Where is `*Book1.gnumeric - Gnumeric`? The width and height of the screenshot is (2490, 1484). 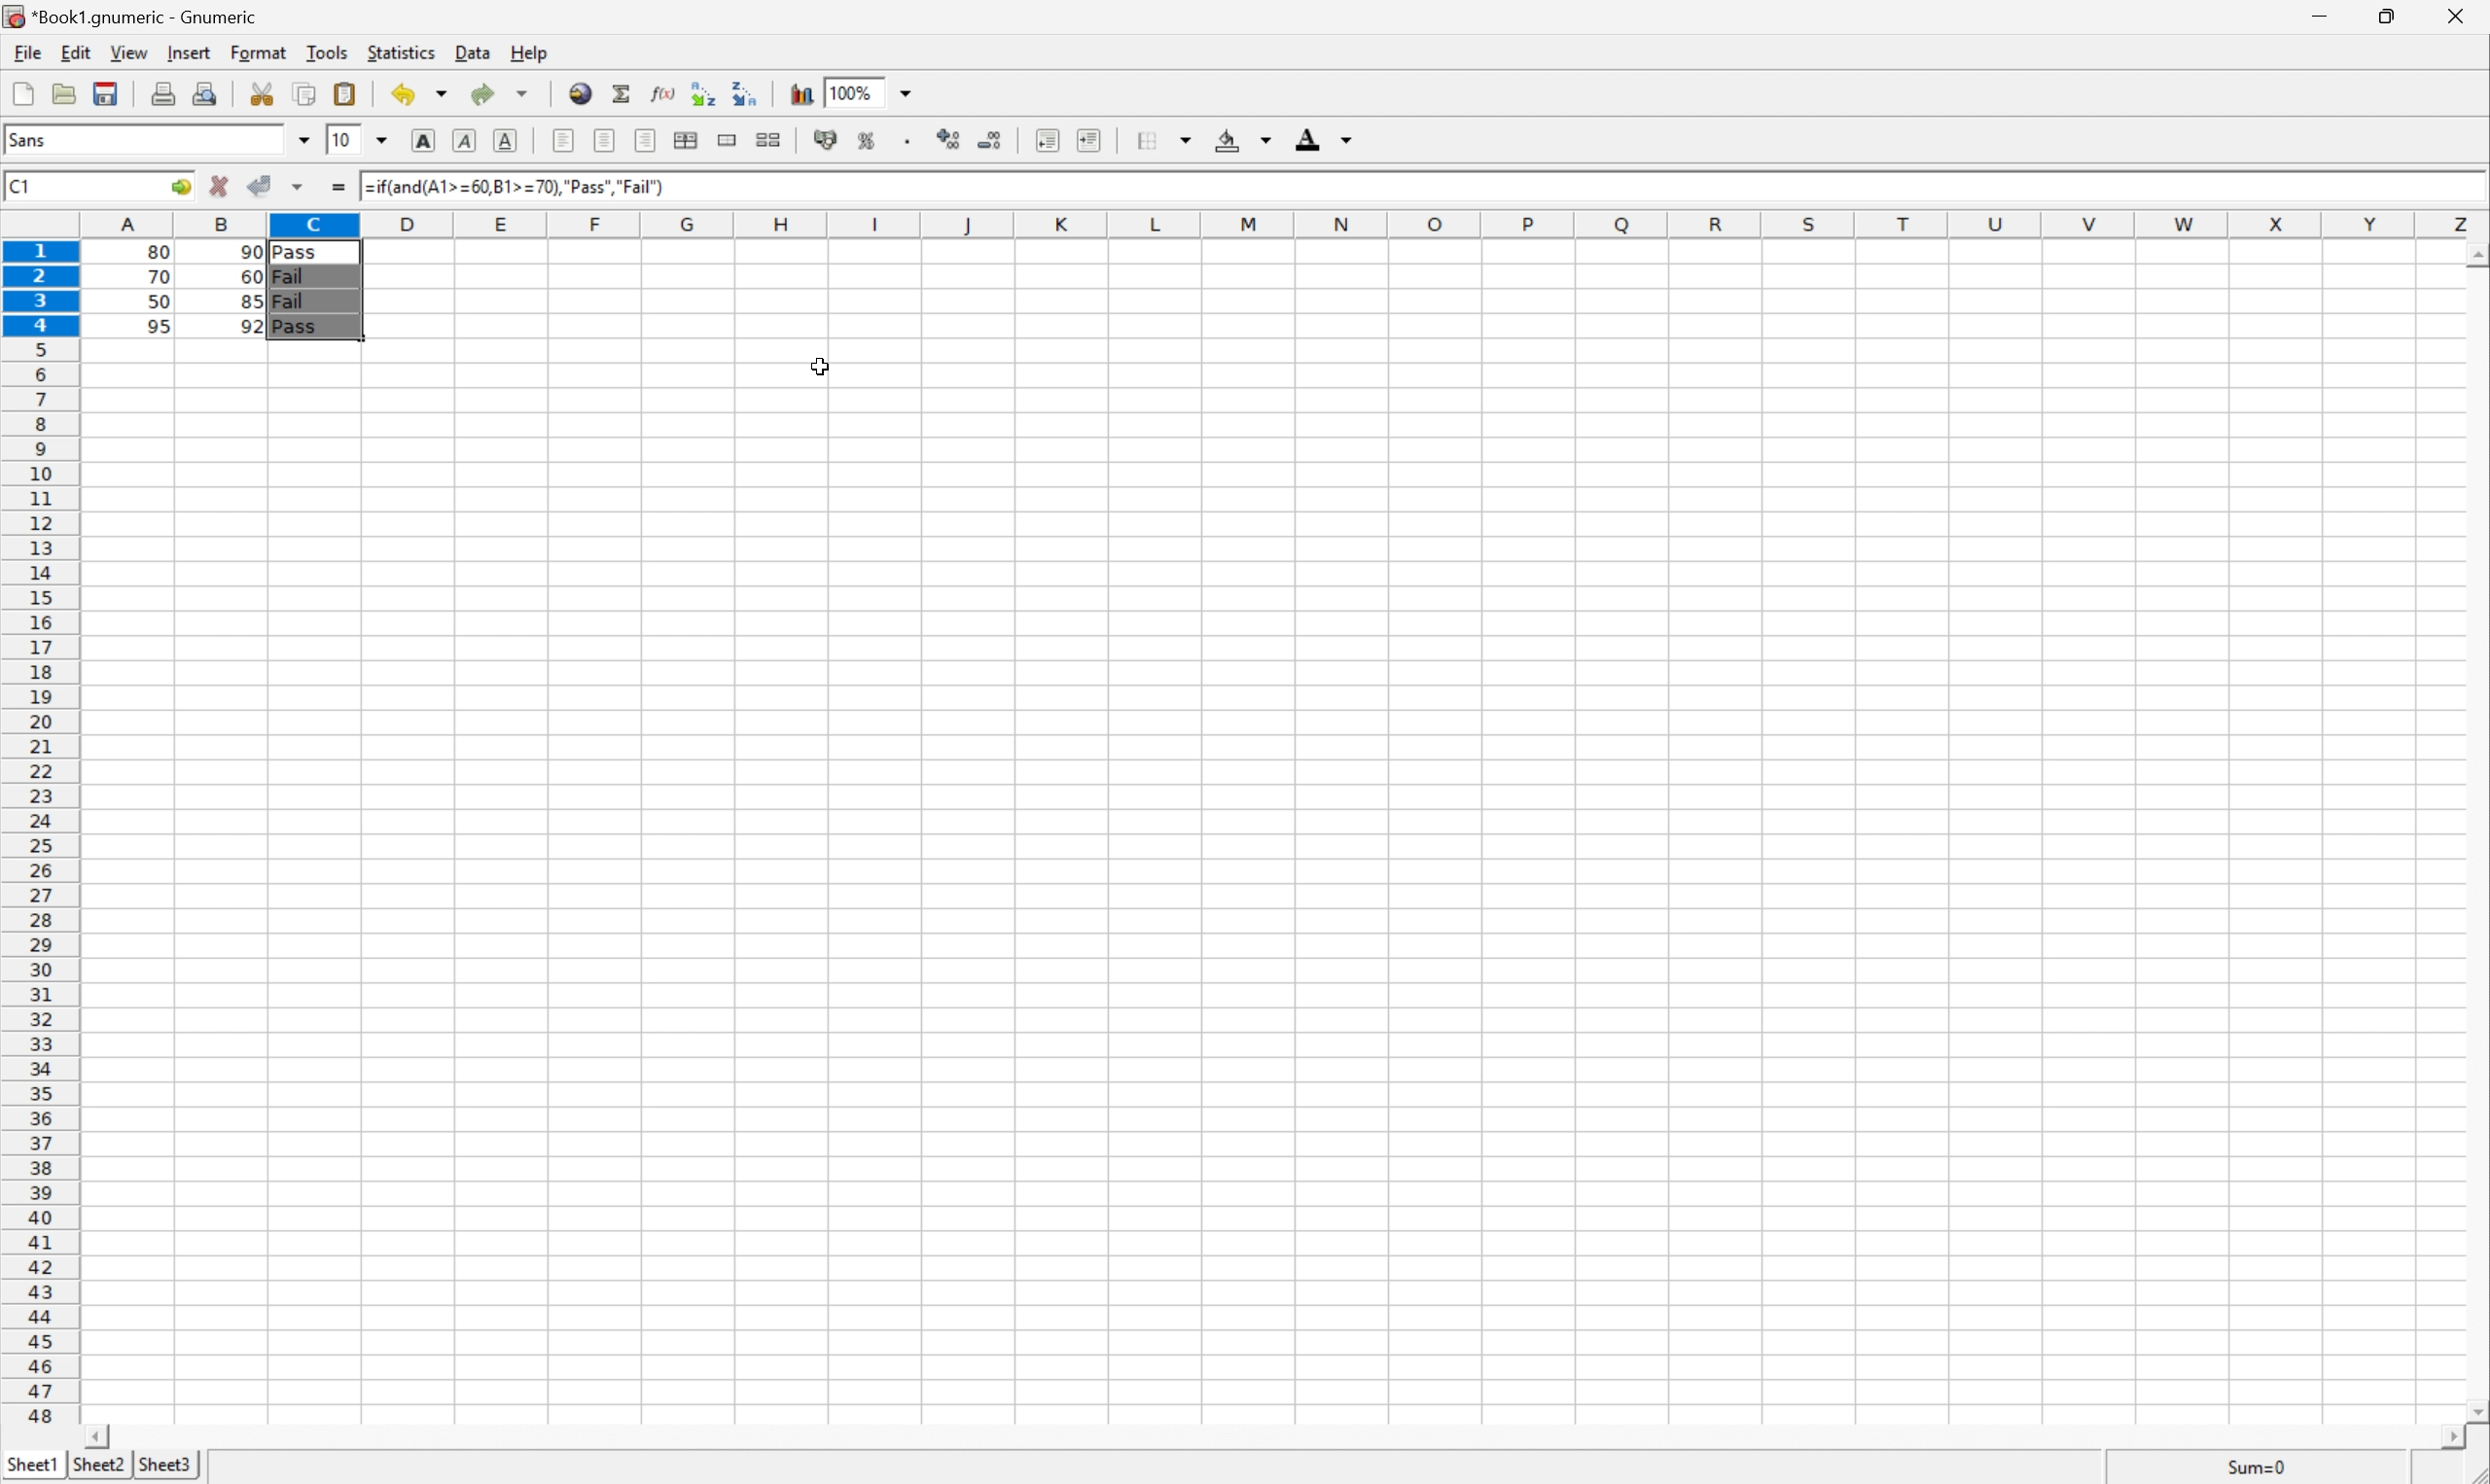
*Book1.gnumeric - Gnumeric is located at coordinates (128, 16).